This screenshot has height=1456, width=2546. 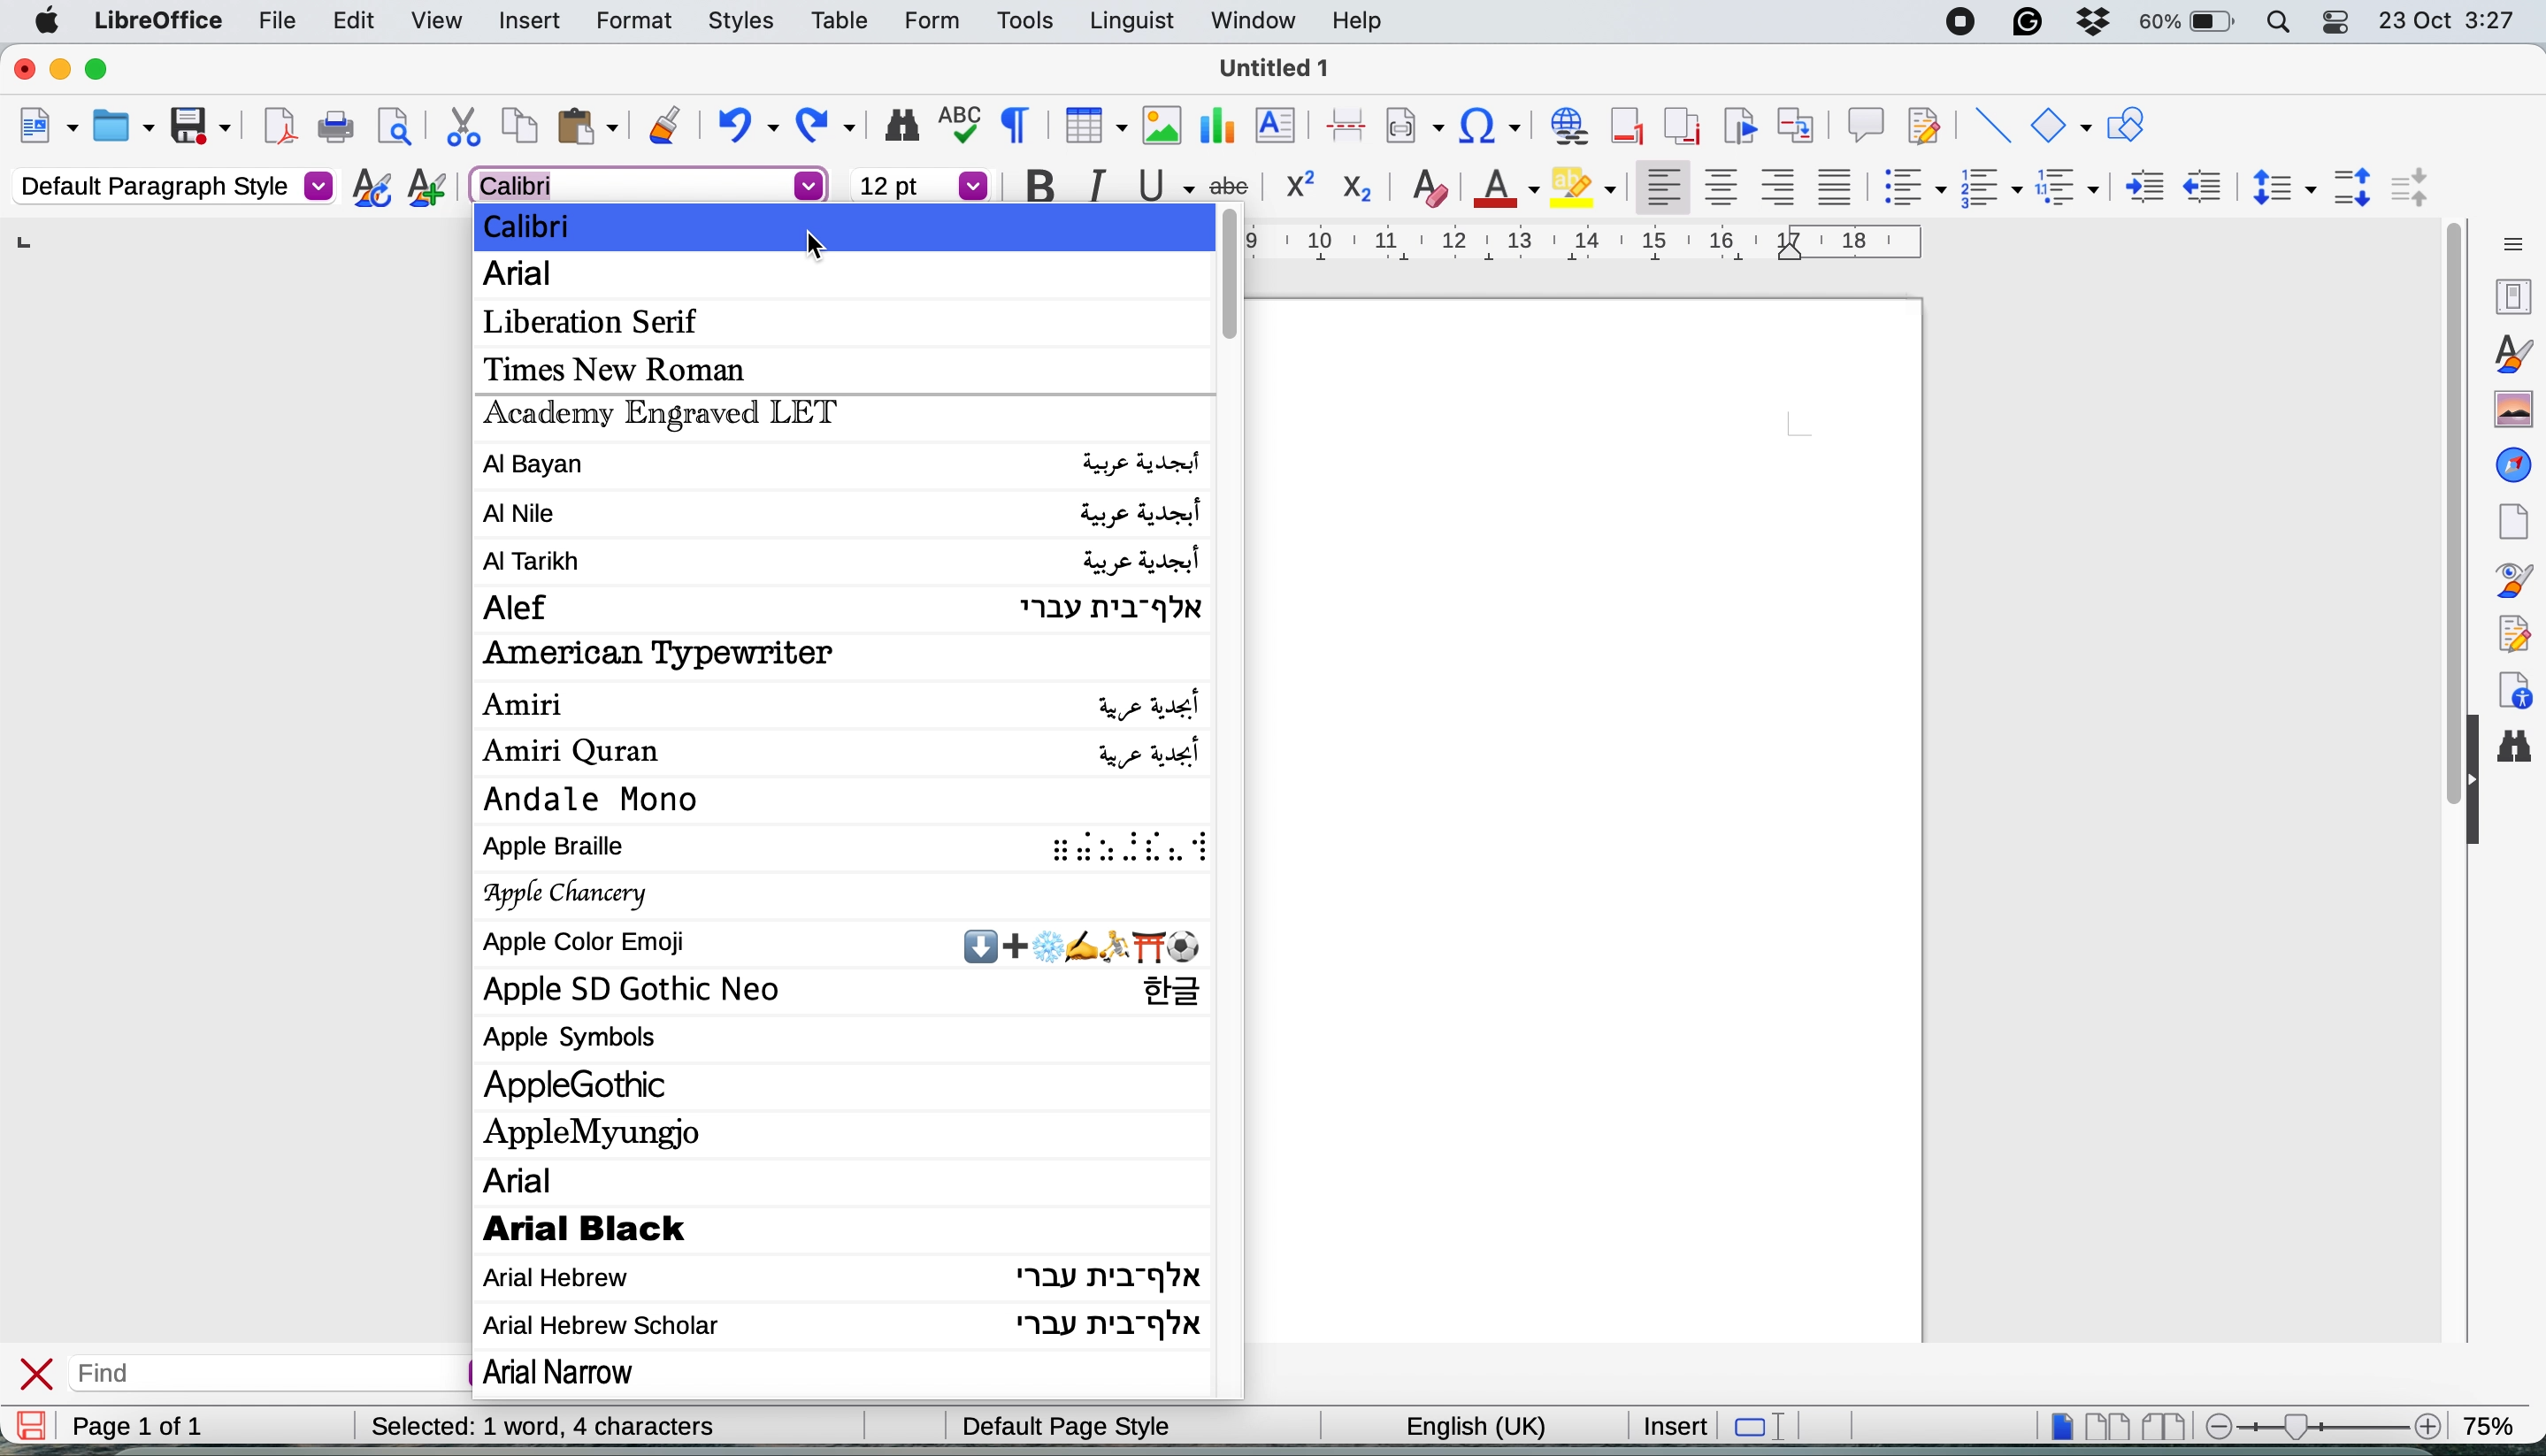 I want to click on sidebar settings, so click(x=2507, y=245).